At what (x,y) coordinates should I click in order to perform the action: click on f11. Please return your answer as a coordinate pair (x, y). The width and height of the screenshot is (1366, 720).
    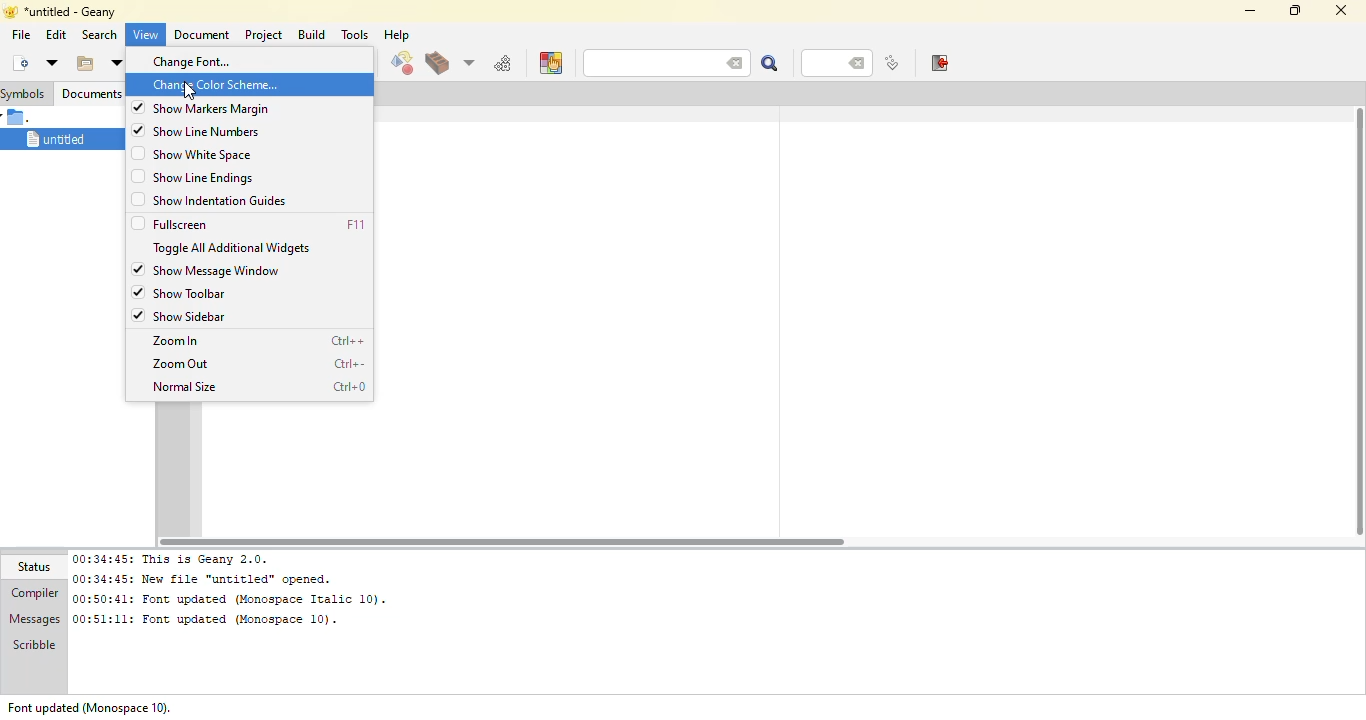
    Looking at the image, I should click on (357, 224).